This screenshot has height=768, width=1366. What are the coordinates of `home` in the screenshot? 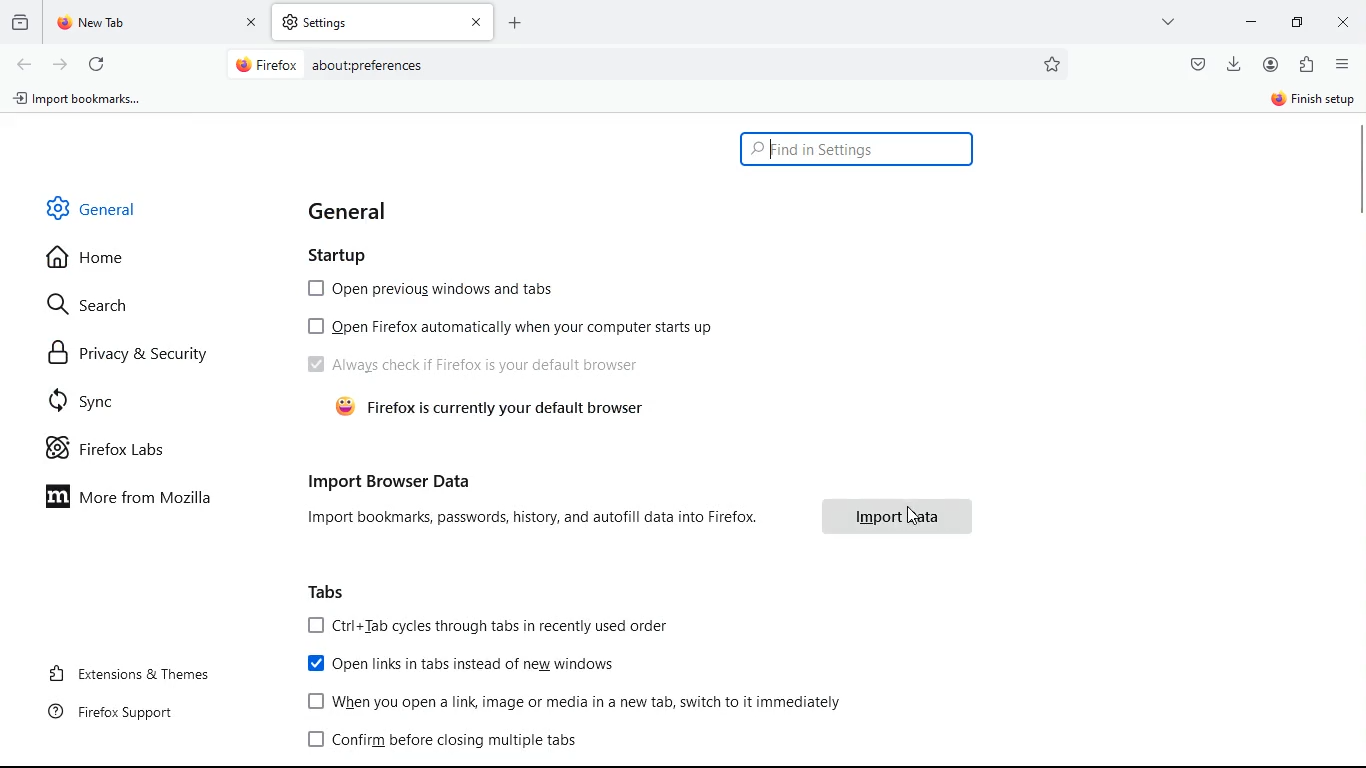 It's located at (108, 263).